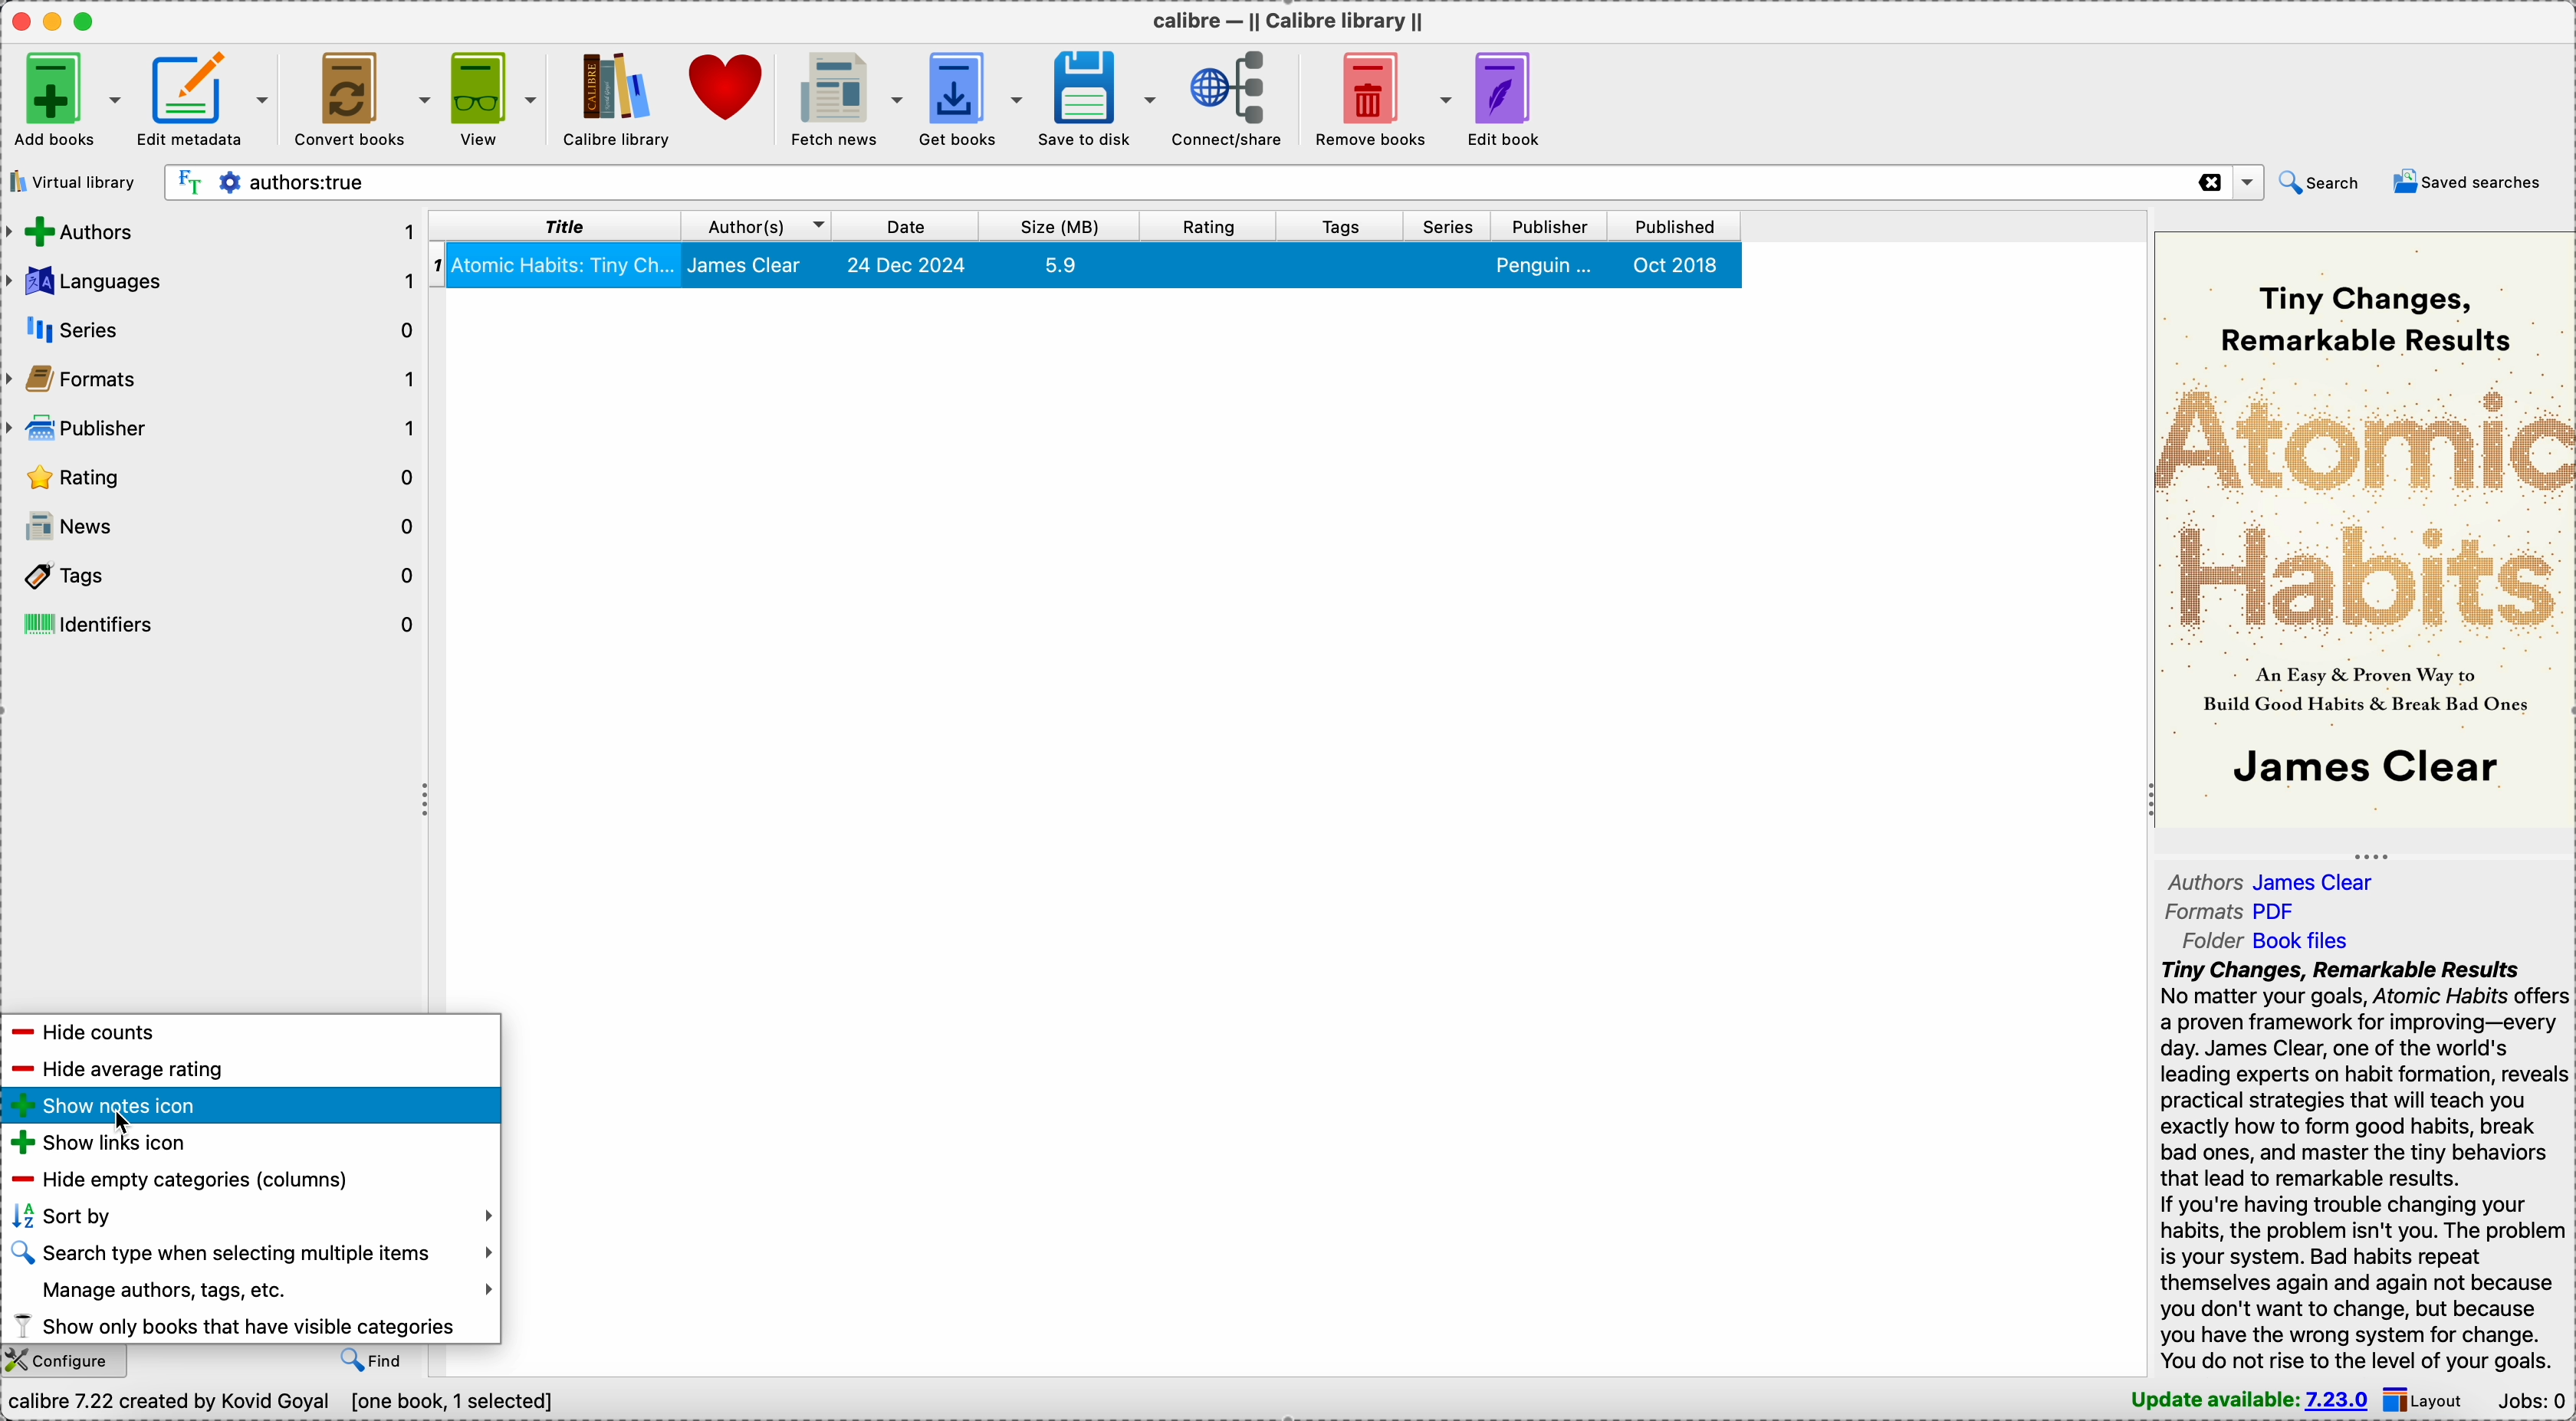 The height and width of the screenshot is (1421, 2576). What do you see at coordinates (1093, 101) in the screenshot?
I see `save to disk` at bounding box center [1093, 101].